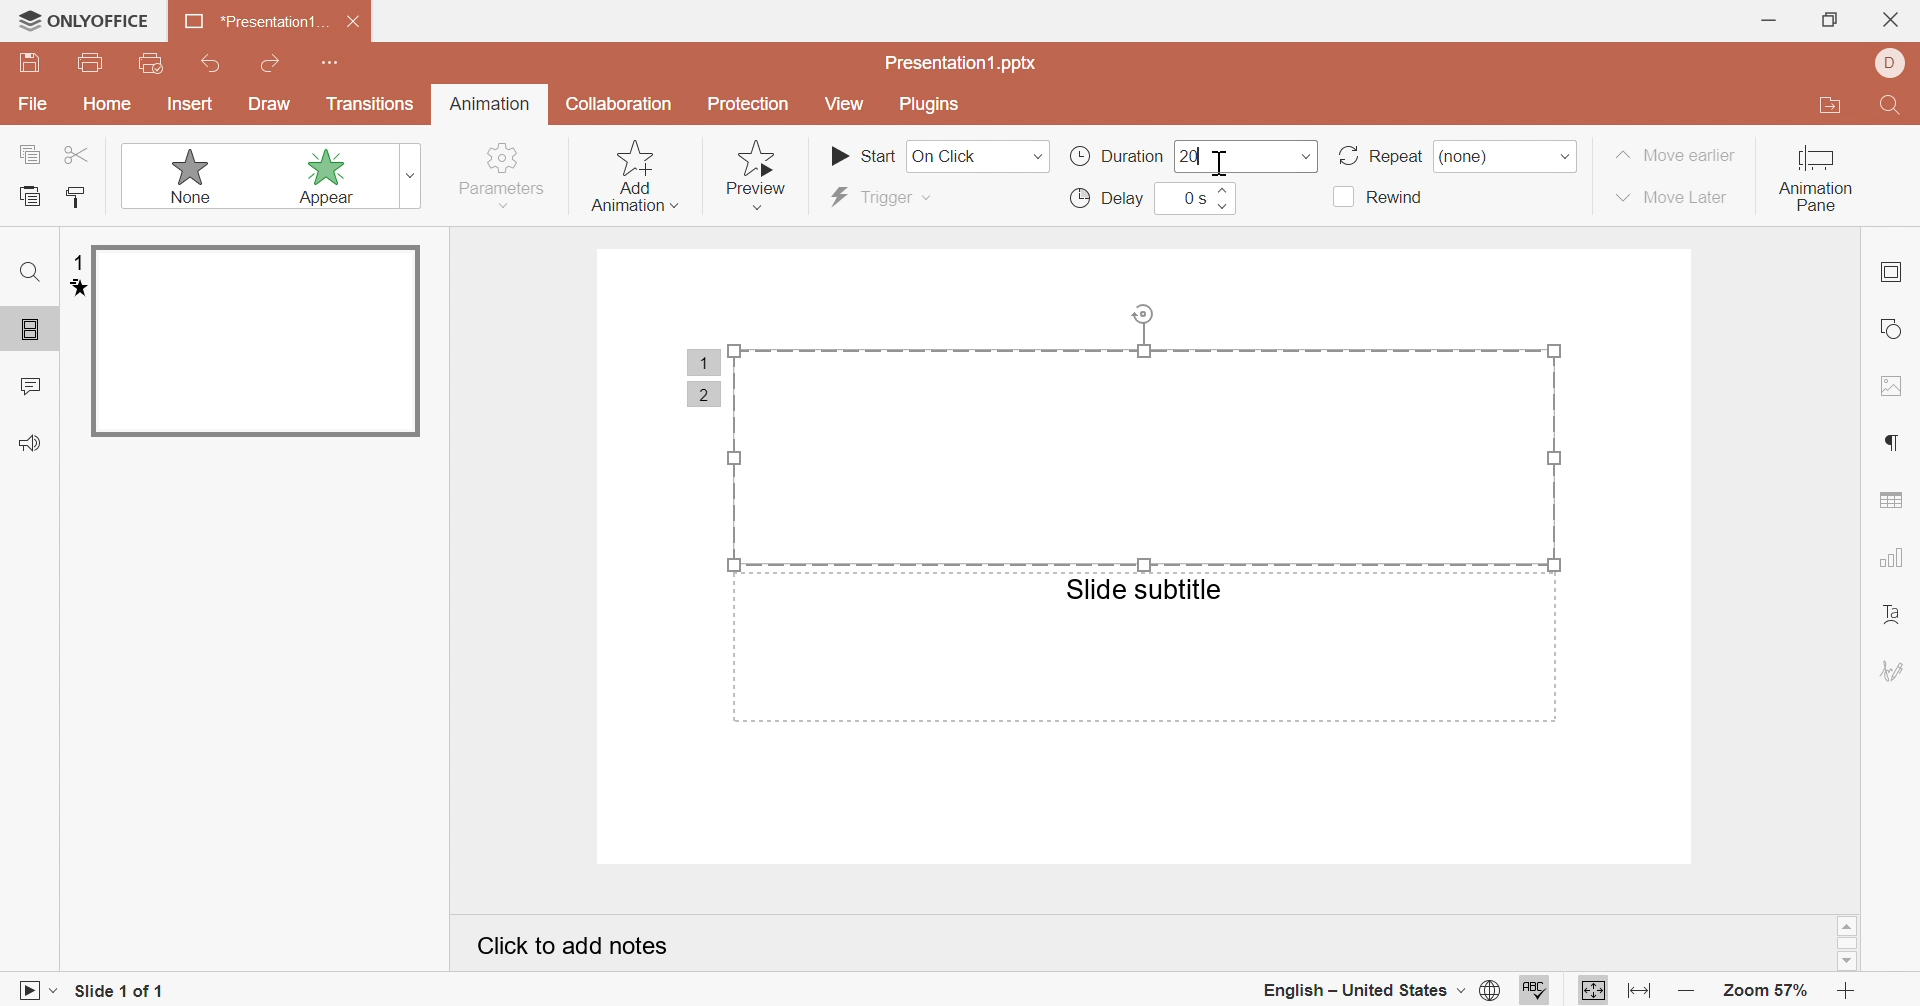  Describe the element at coordinates (1361, 992) in the screenshot. I see `english - united states` at that location.